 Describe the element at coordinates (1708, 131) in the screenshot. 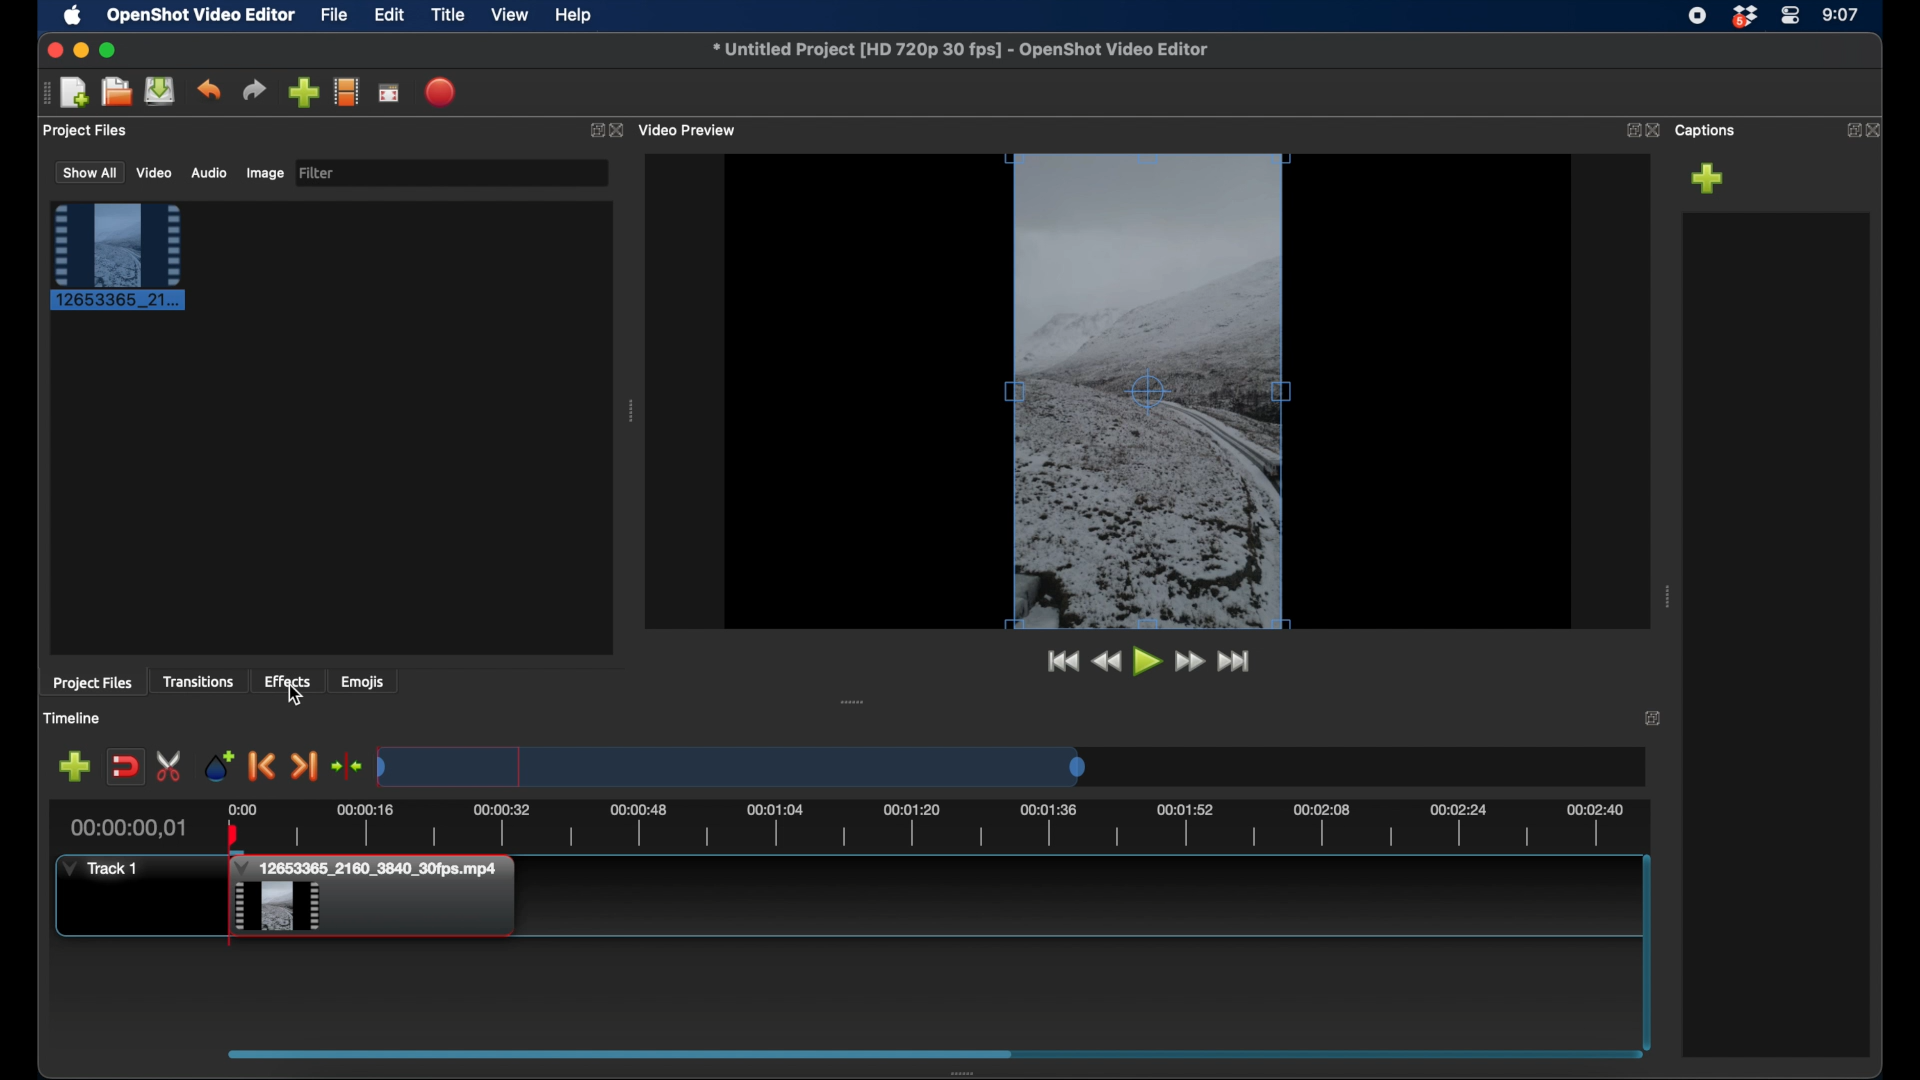

I see `captions` at that location.